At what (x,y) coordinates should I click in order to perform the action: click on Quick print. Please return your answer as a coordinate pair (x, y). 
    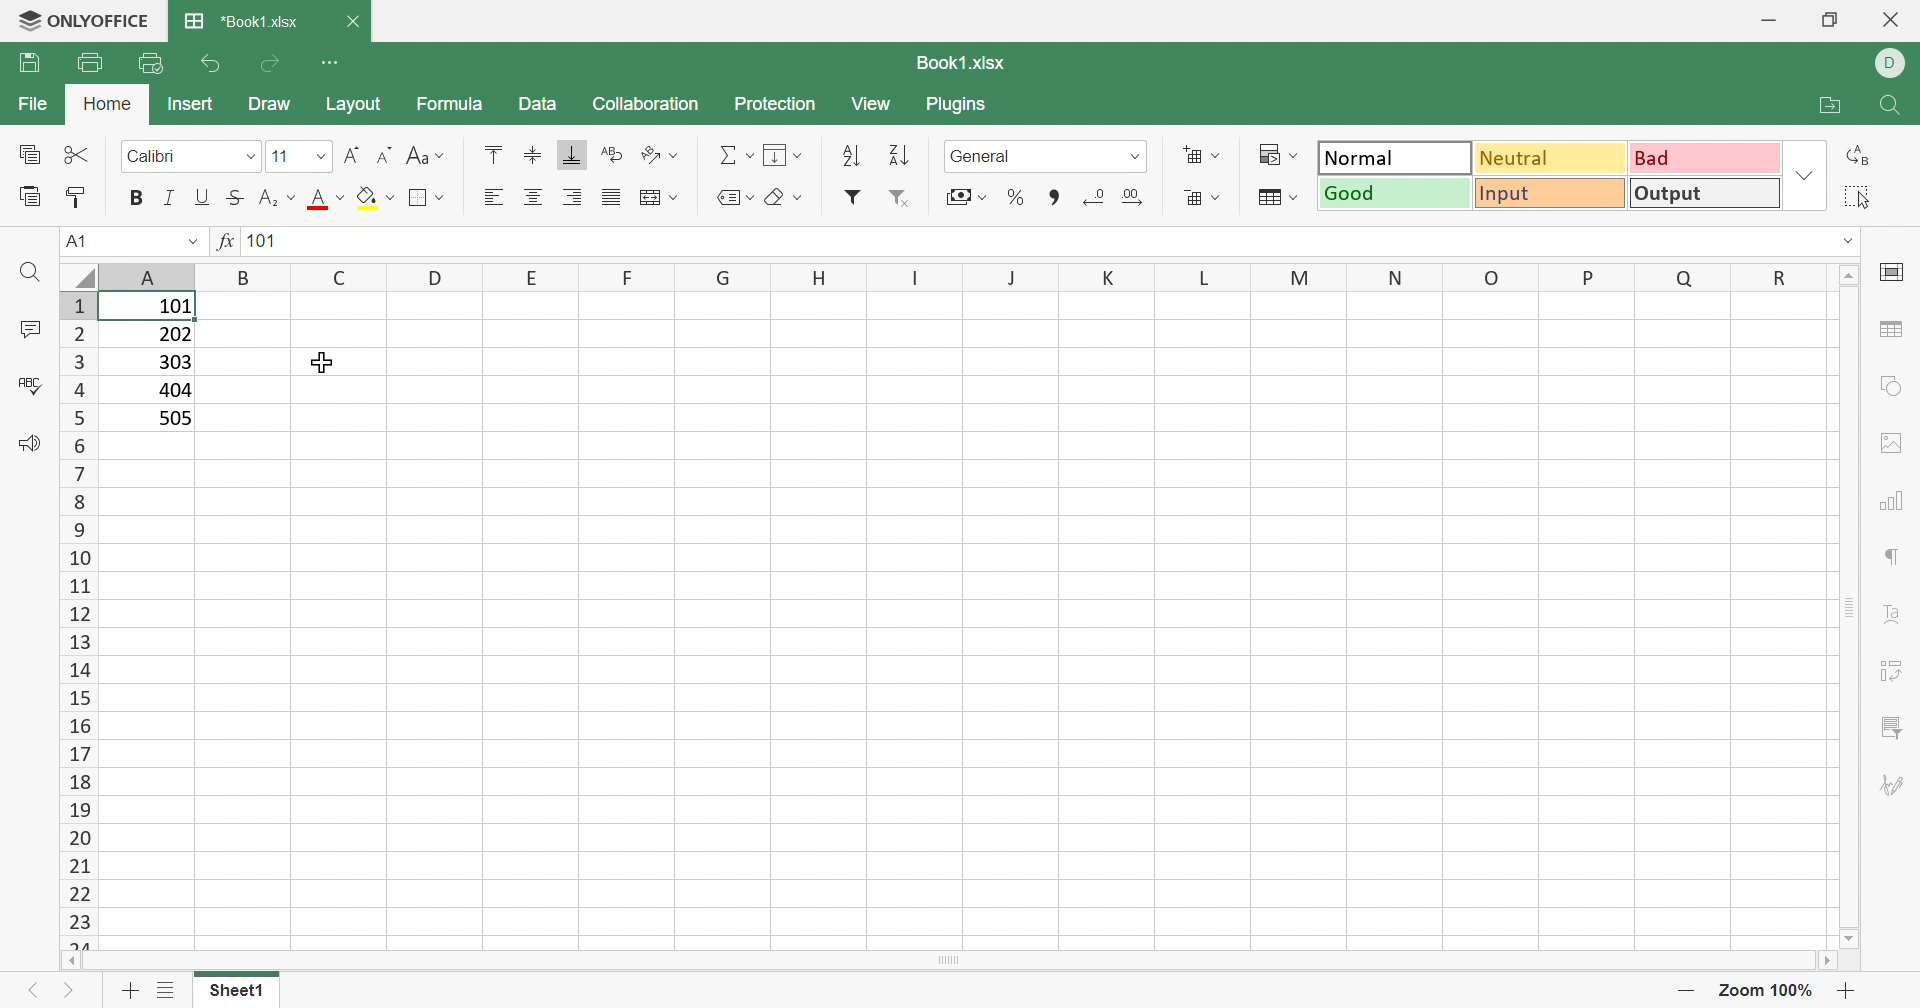
    Looking at the image, I should click on (154, 62).